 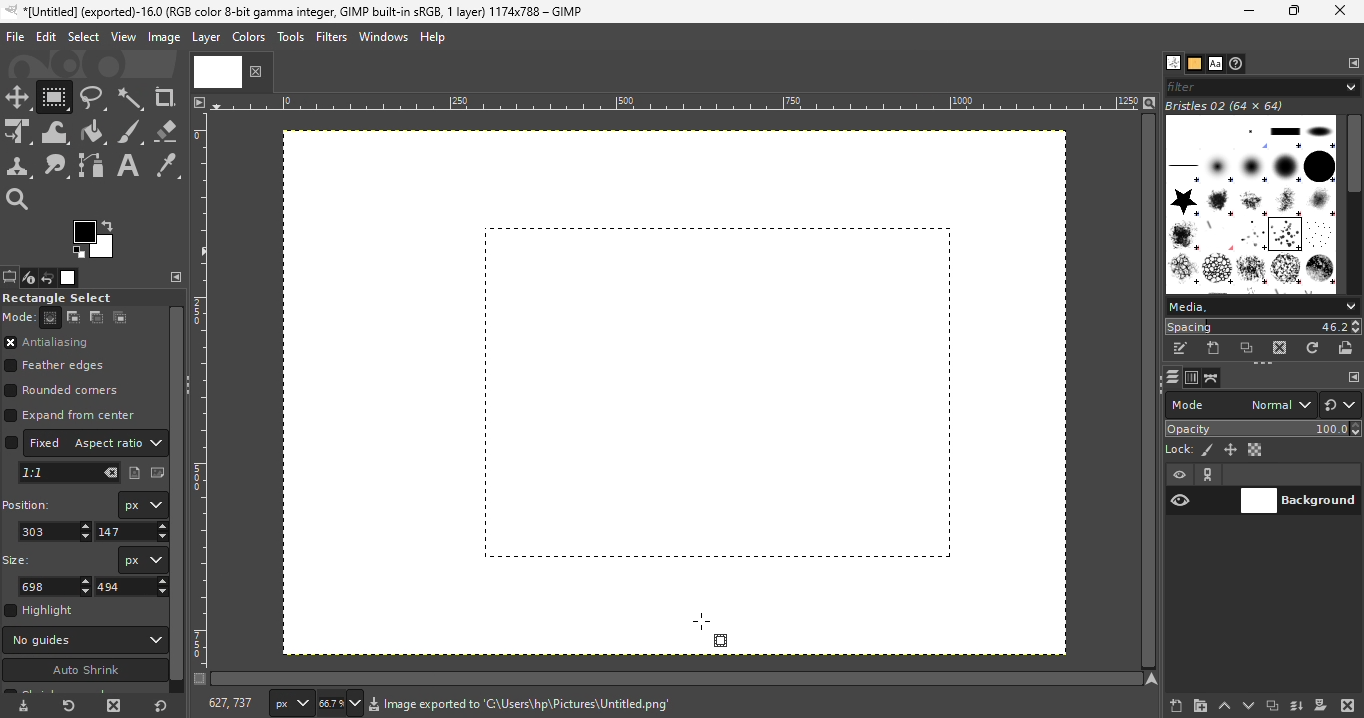 What do you see at coordinates (1354, 63) in the screenshot?
I see `Configure this tab` at bounding box center [1354, 63].